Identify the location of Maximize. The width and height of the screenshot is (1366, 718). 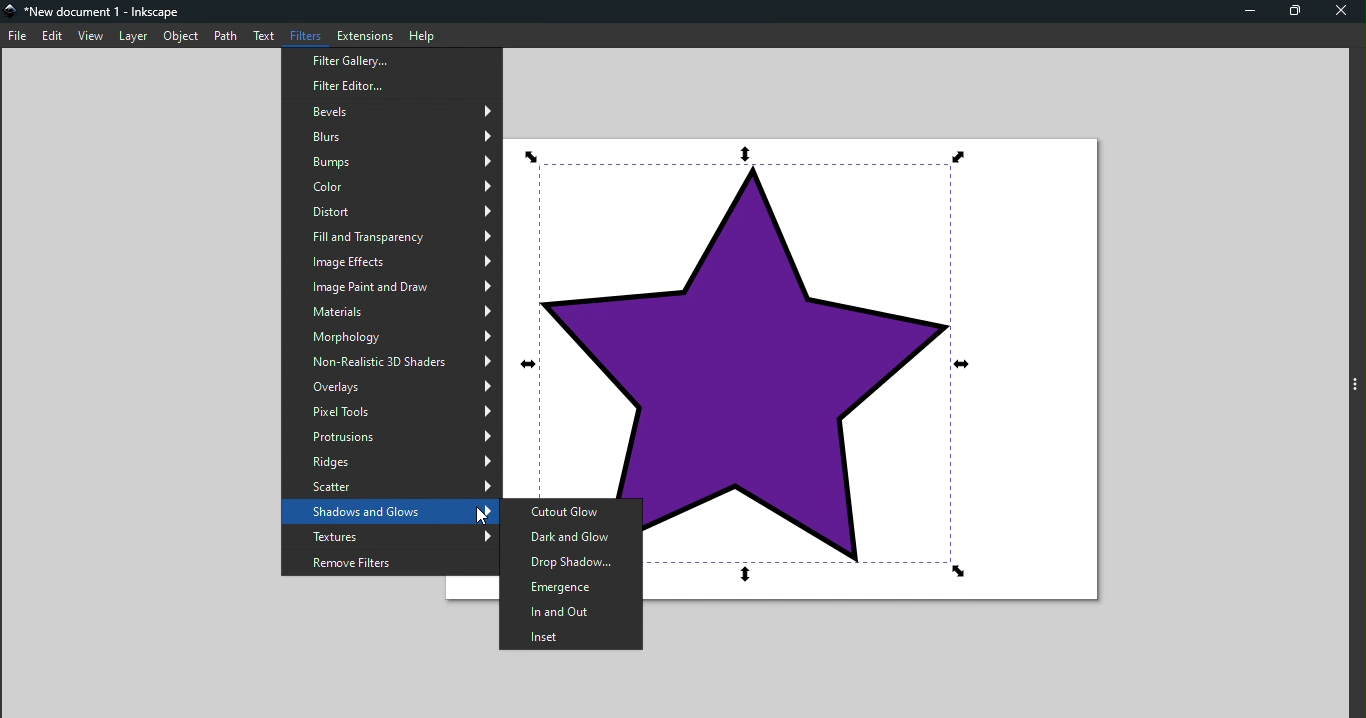
(1301, 10).